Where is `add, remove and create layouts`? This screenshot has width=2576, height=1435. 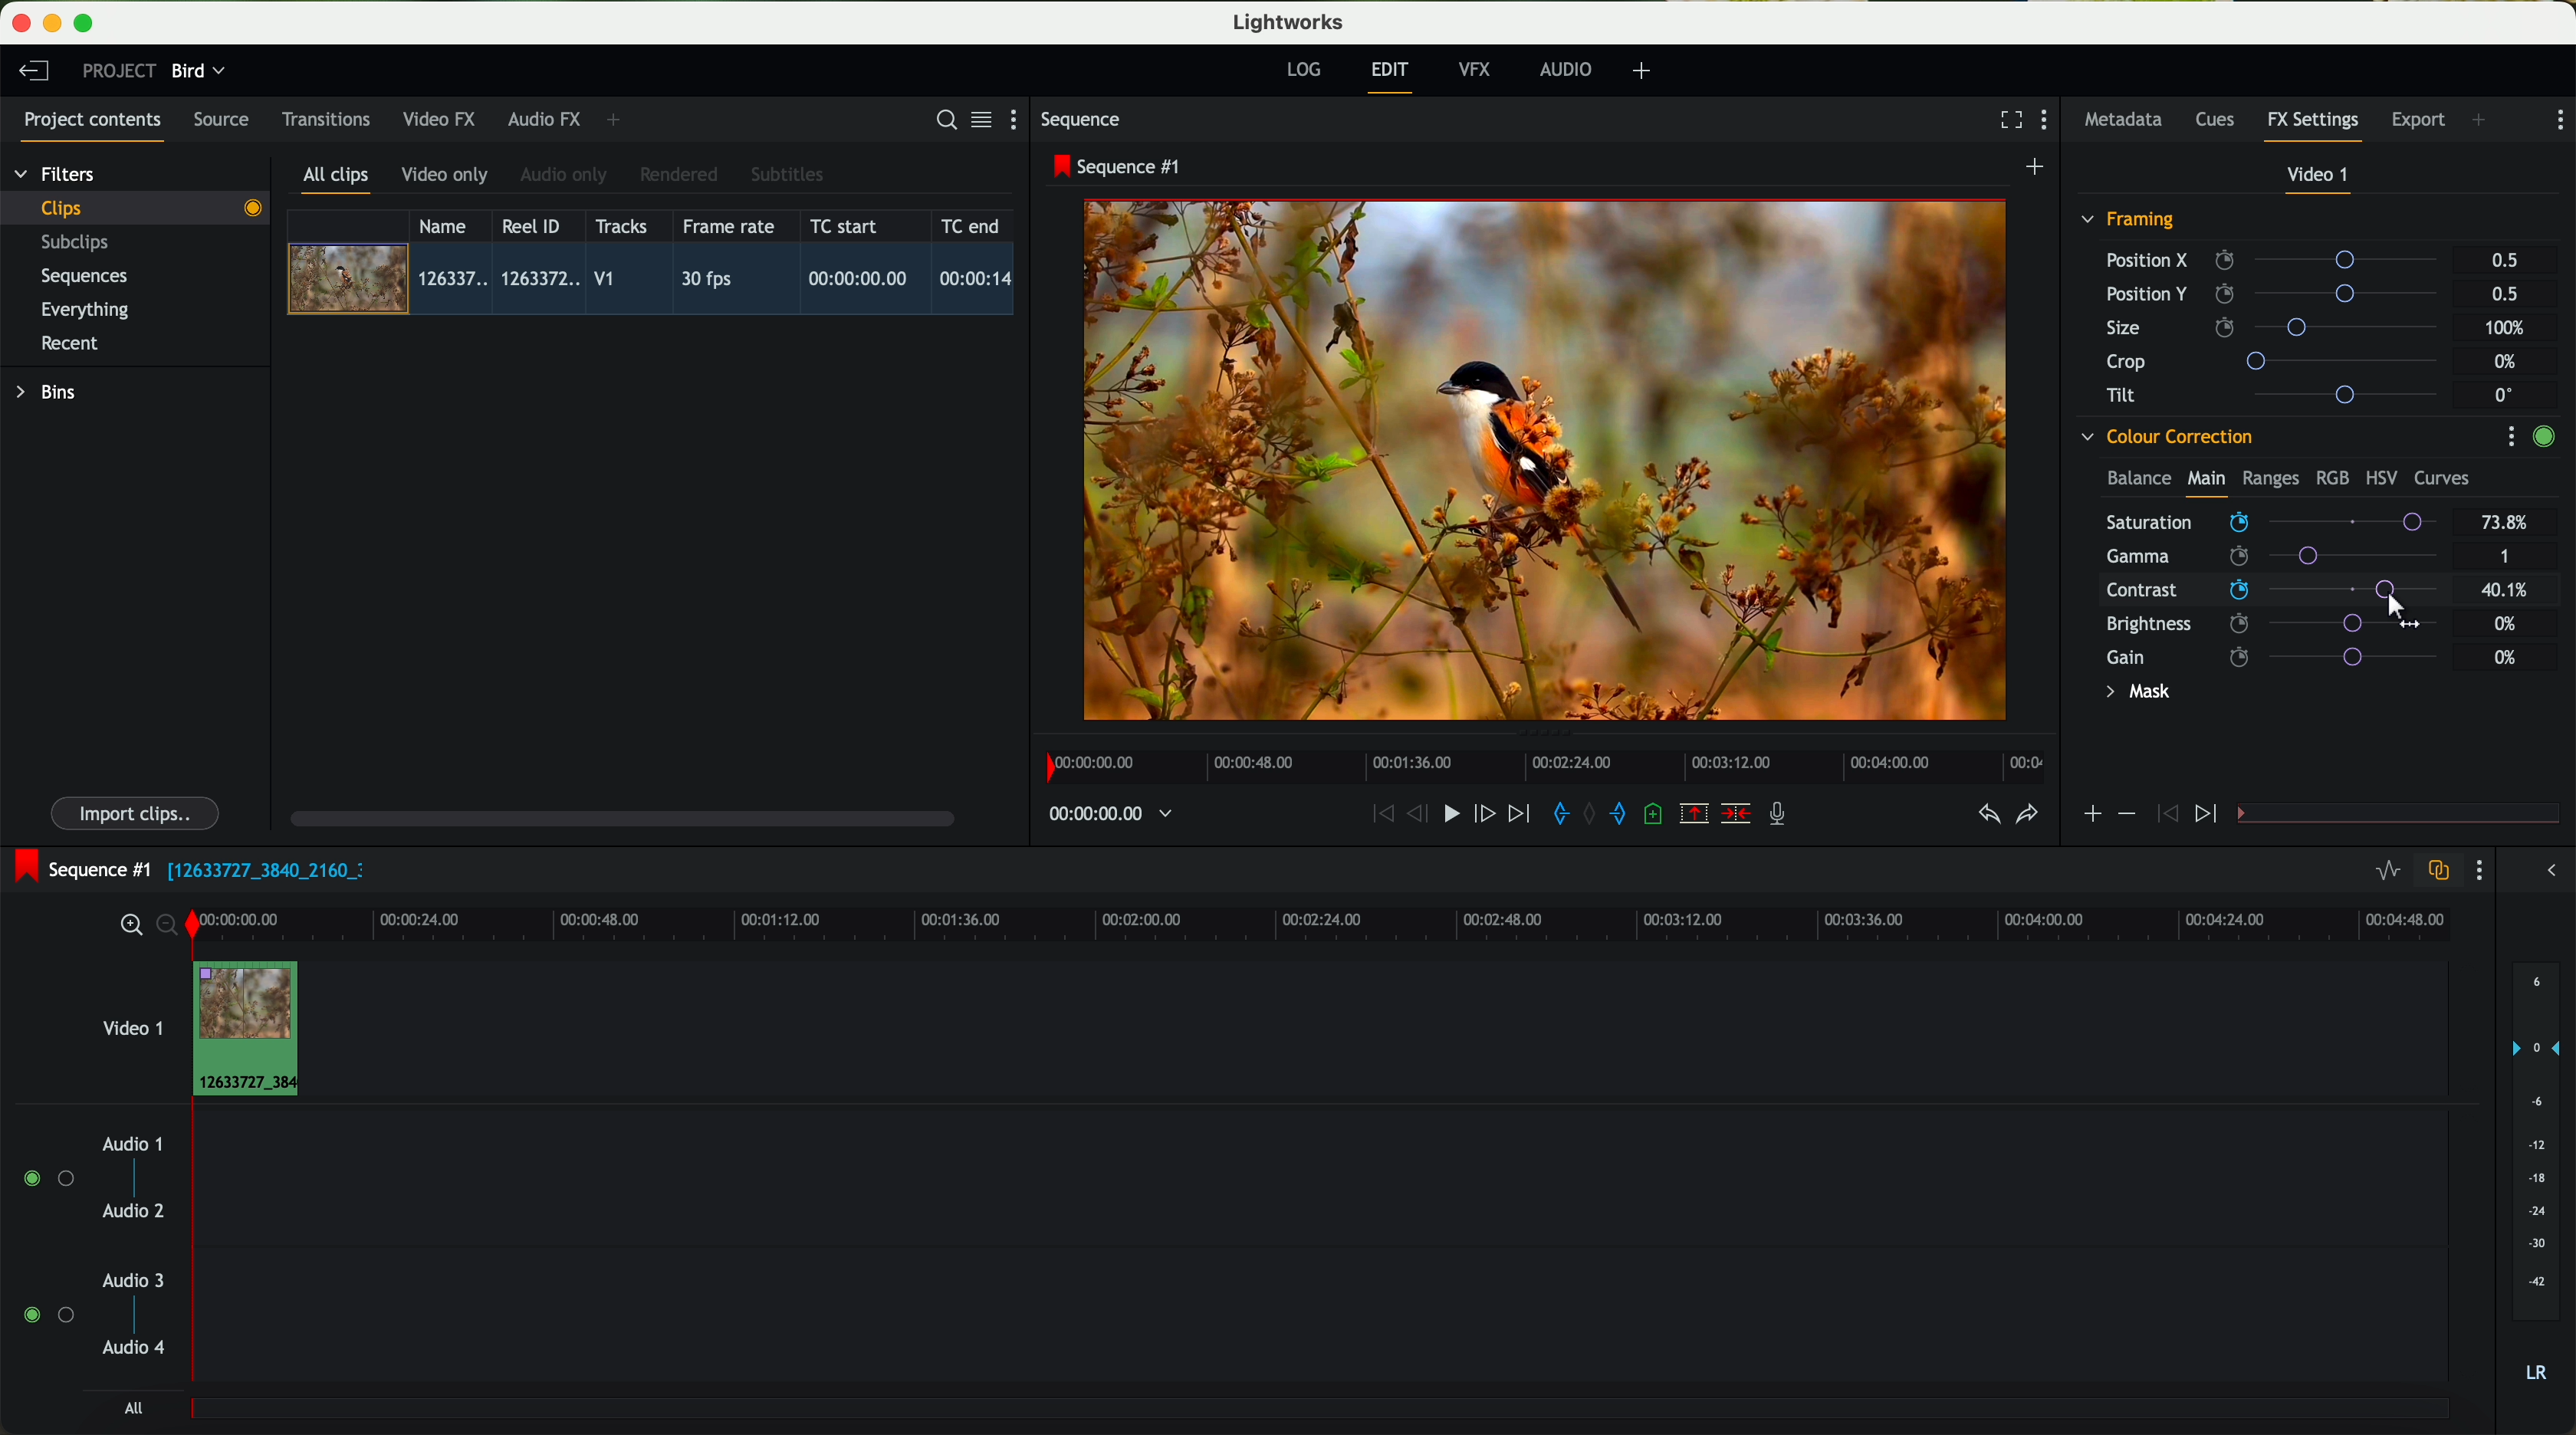
add, remove and create layouts is located at coordinates (1645, 71).